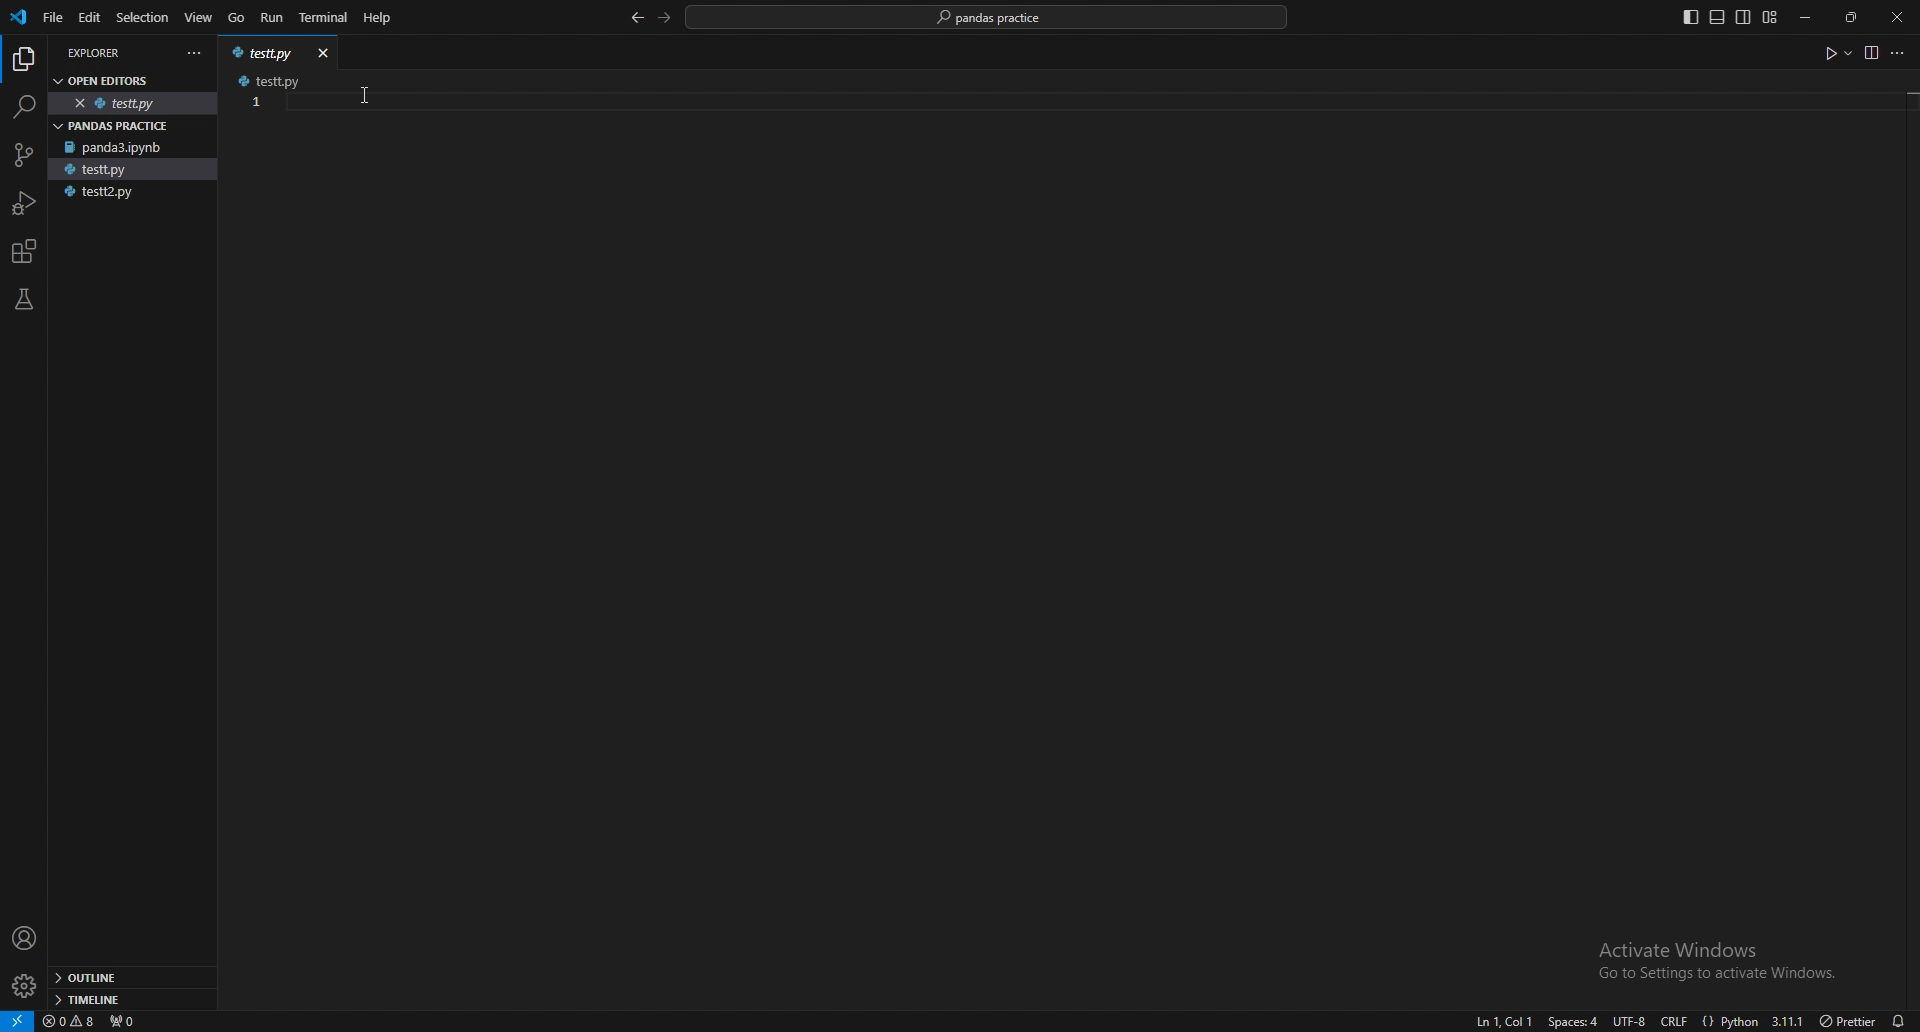 This screenshot has height=1032, width=1920. Describe the element at coordinates (636, 19) in the screenshot. I see `back` at that location.